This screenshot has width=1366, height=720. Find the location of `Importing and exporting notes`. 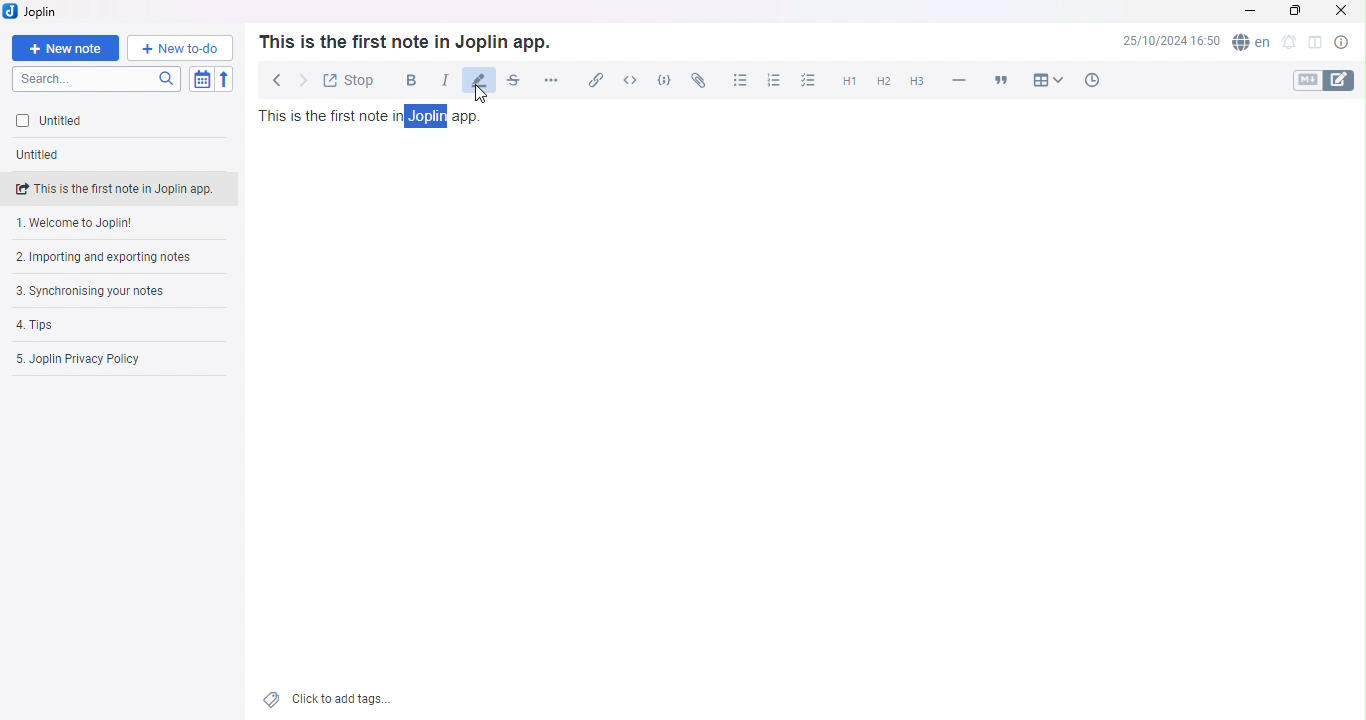

Importing and exporting notes is located at coordinates (115, 259).